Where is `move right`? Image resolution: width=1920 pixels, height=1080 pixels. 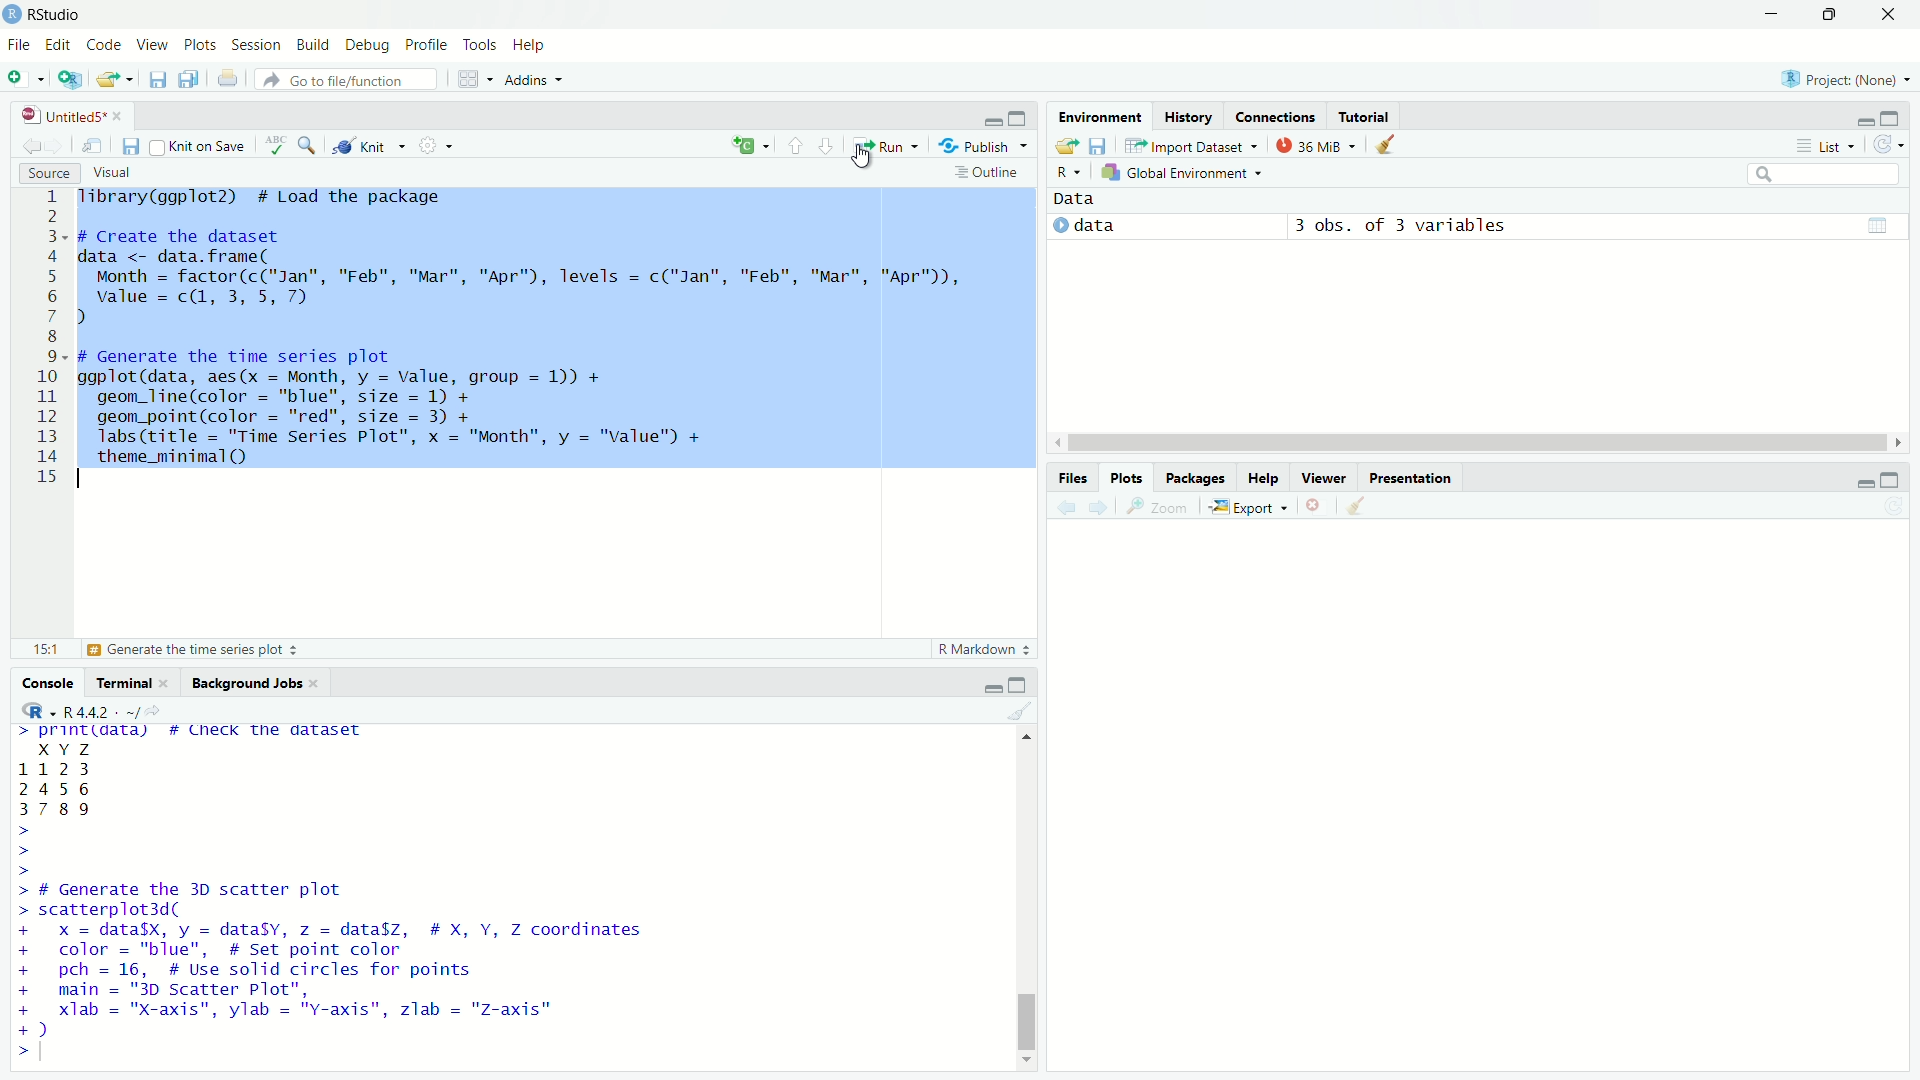 move right is located at coordinates (1896, 441).